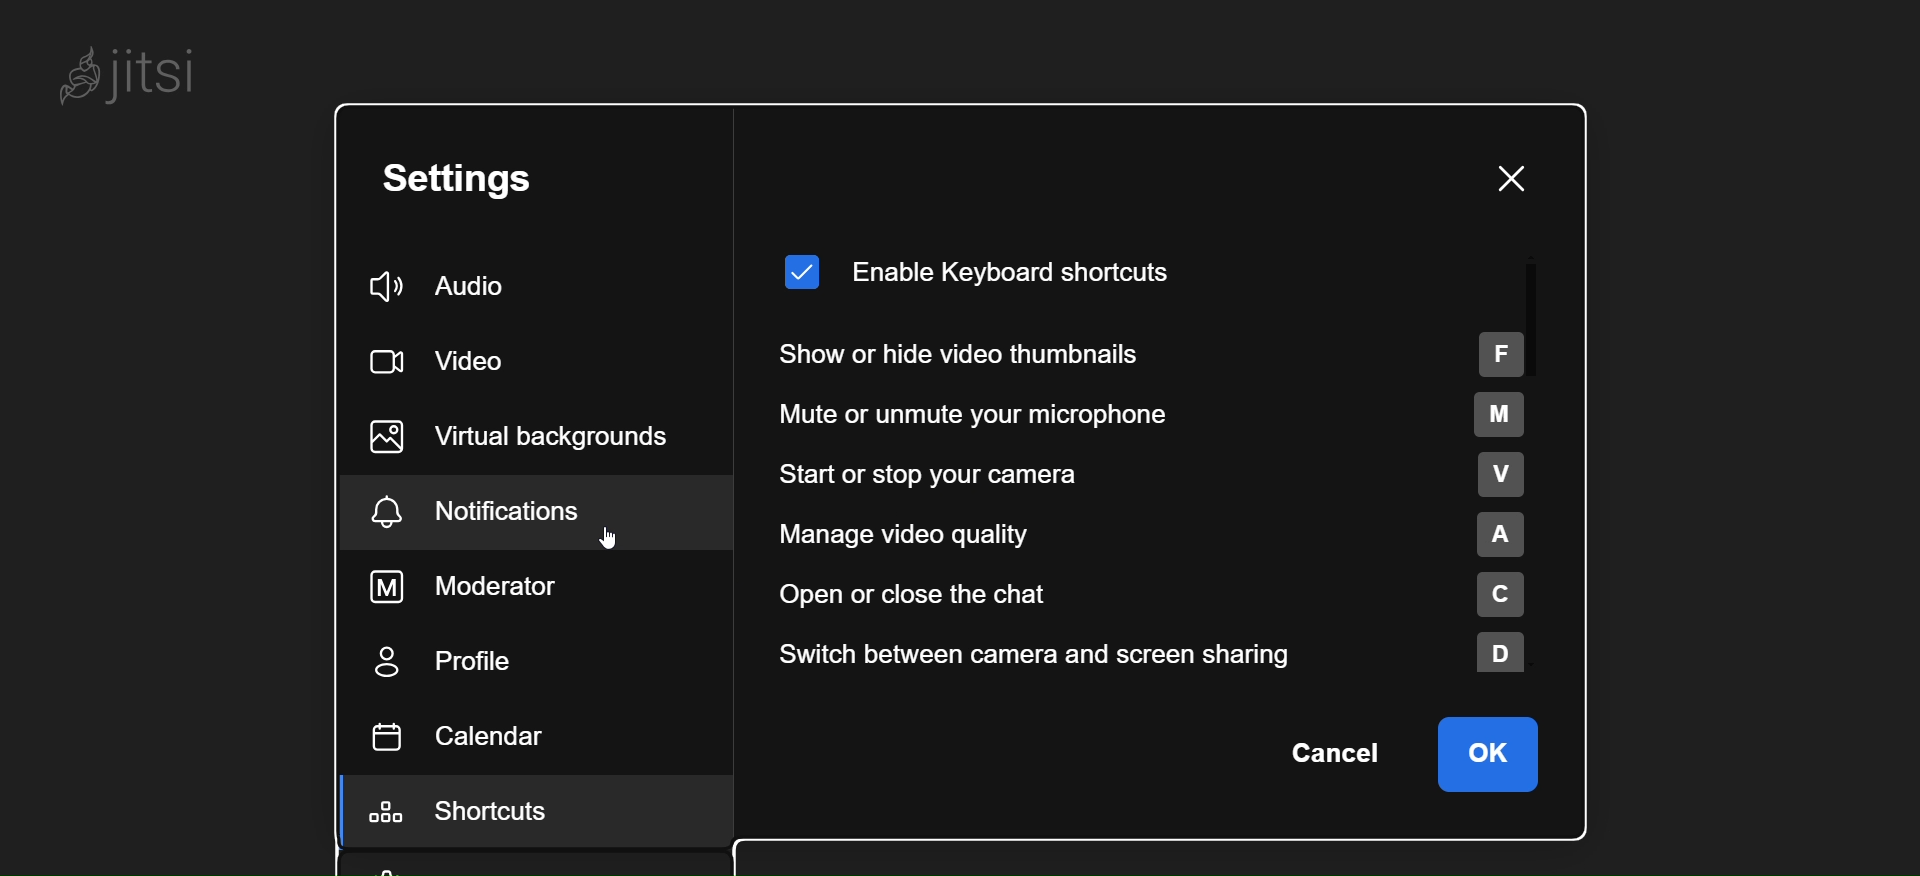 This screenshot has width=1920, height=876. I want to click on open or close chat, so click(1154, 593).